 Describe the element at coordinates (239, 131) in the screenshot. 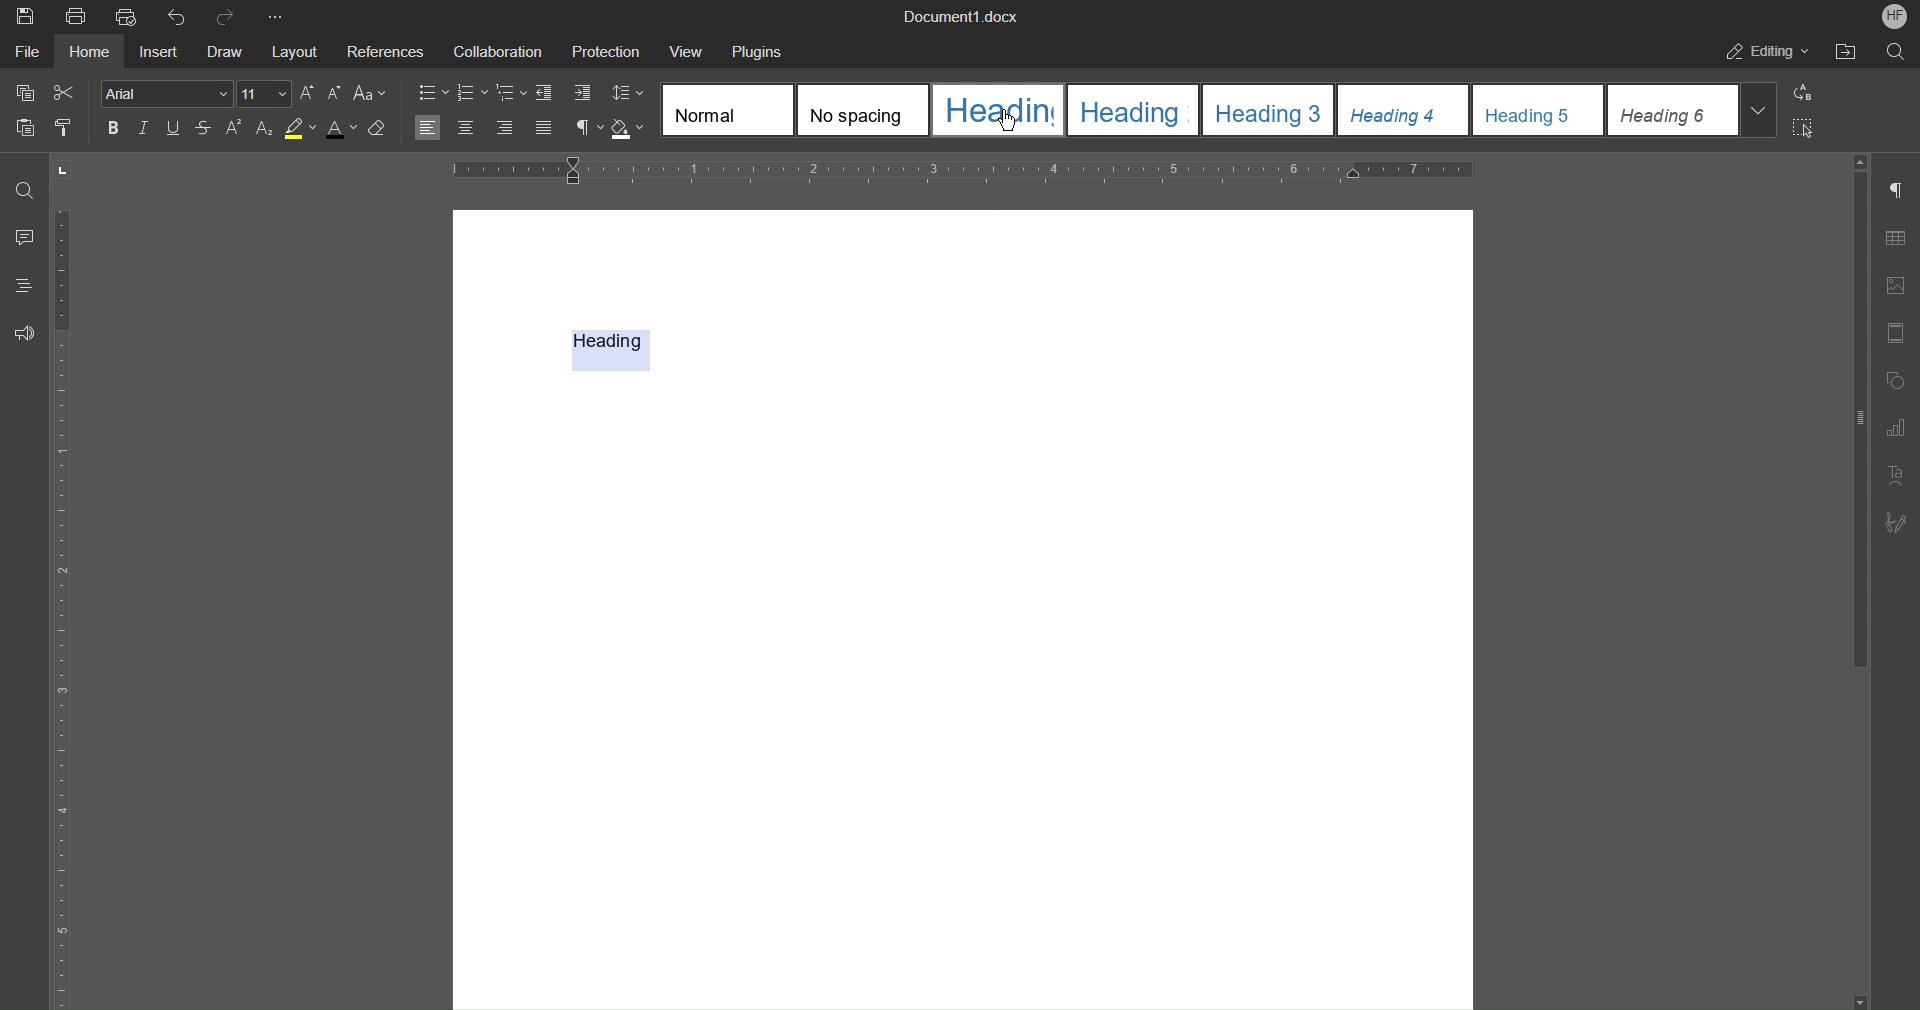

I see `Superscript` at that location.